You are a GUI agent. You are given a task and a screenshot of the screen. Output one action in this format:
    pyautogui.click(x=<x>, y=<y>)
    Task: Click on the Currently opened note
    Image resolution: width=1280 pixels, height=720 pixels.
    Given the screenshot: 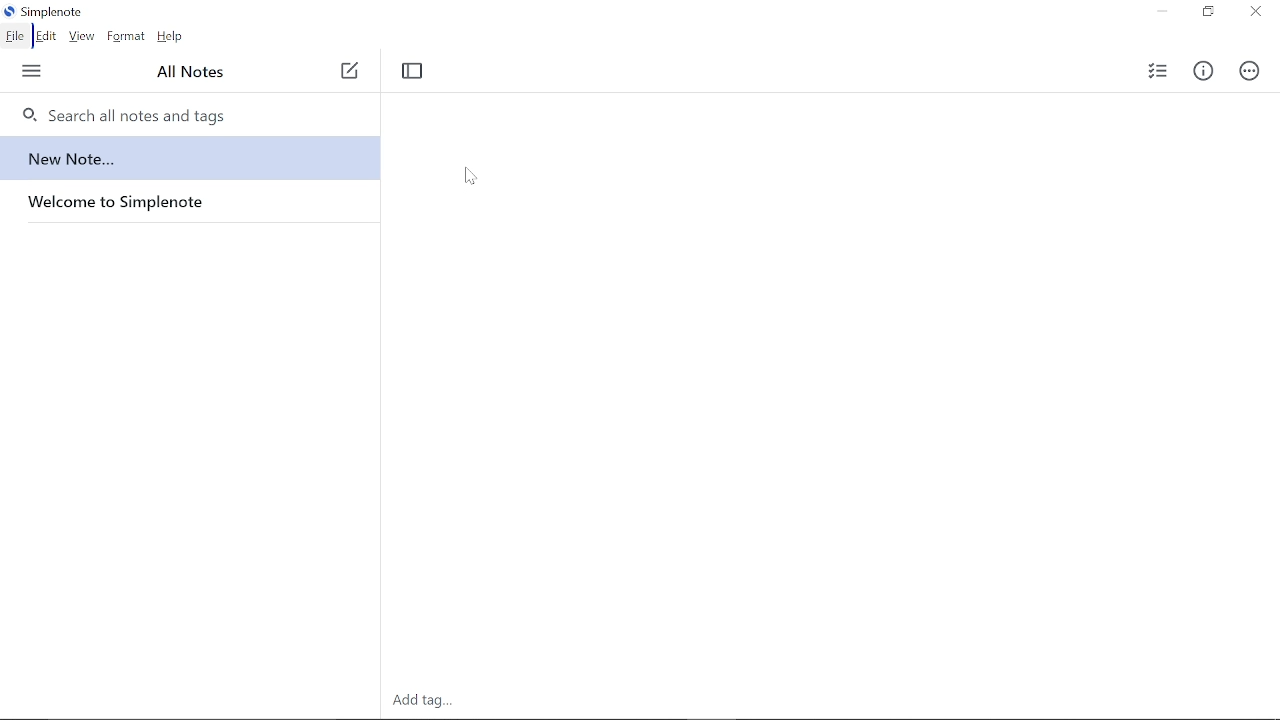 What is the action you would take?
    pyautogui.click(x=183, y=159)
    